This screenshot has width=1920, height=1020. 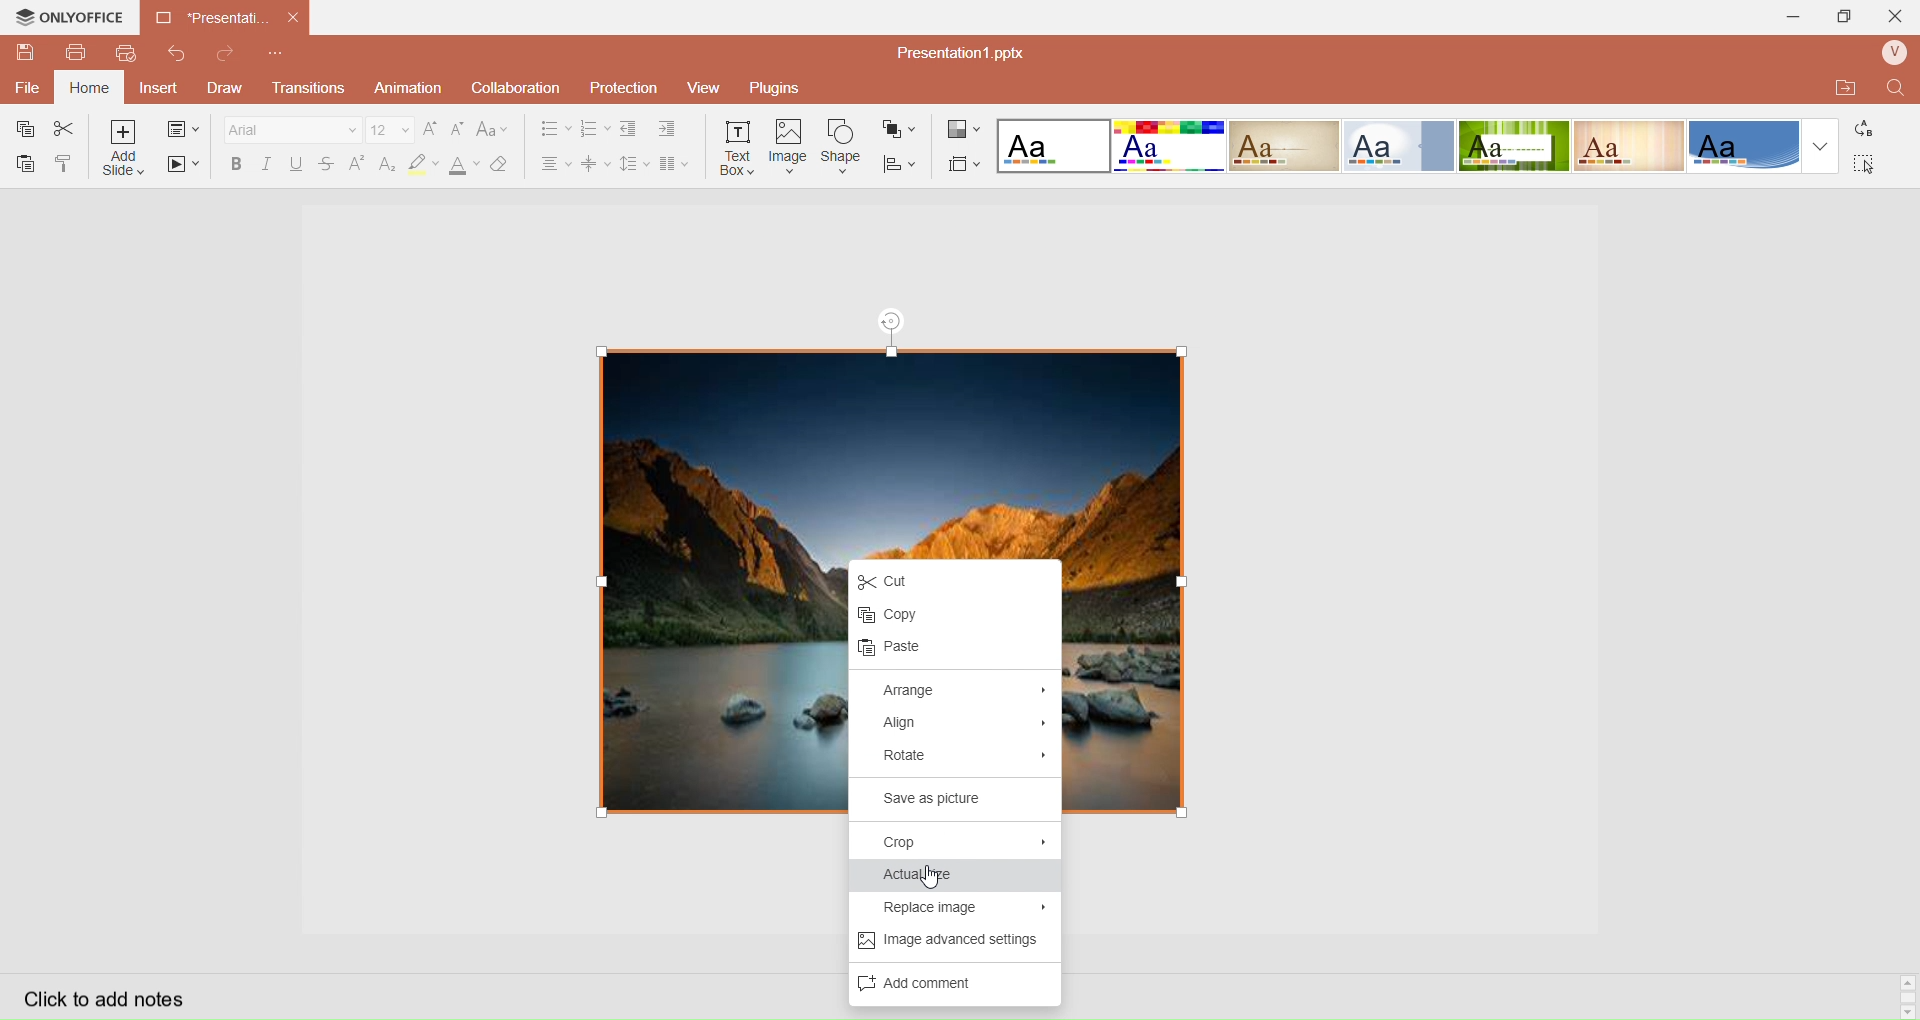 I want to click on Animation, so click(x=410, y=89).